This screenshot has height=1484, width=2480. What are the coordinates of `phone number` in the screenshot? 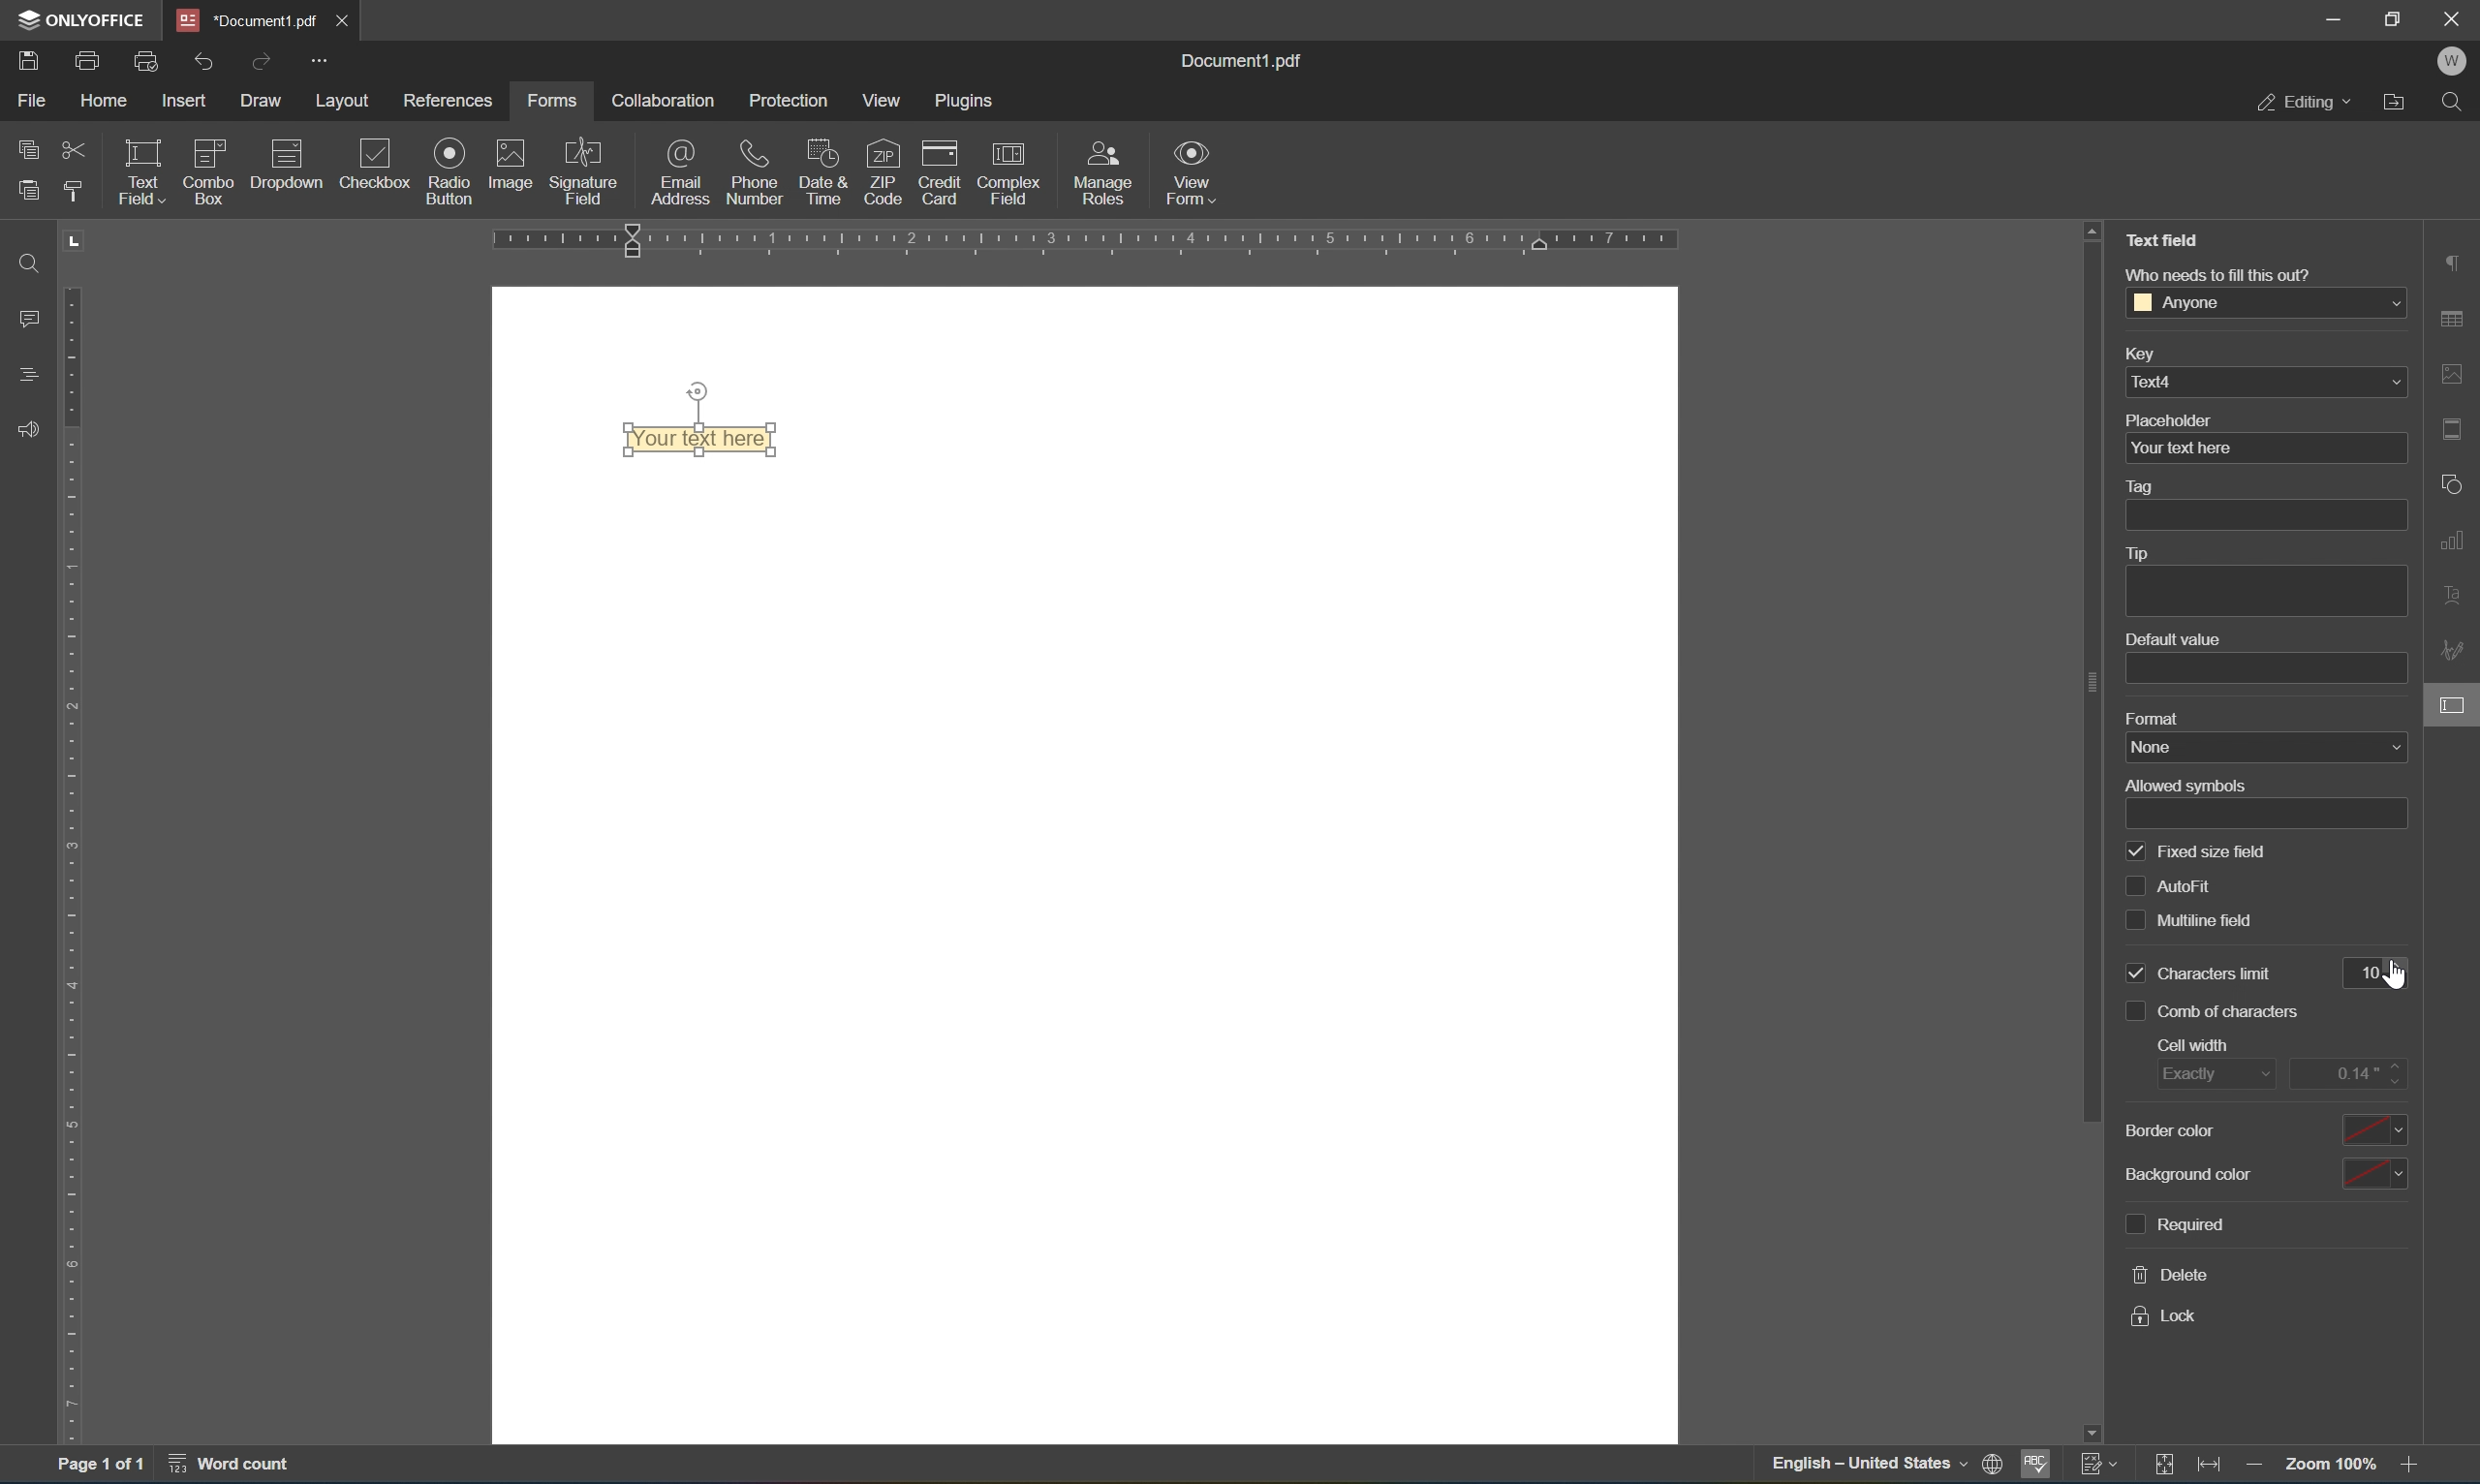 It's located at (755, 171).